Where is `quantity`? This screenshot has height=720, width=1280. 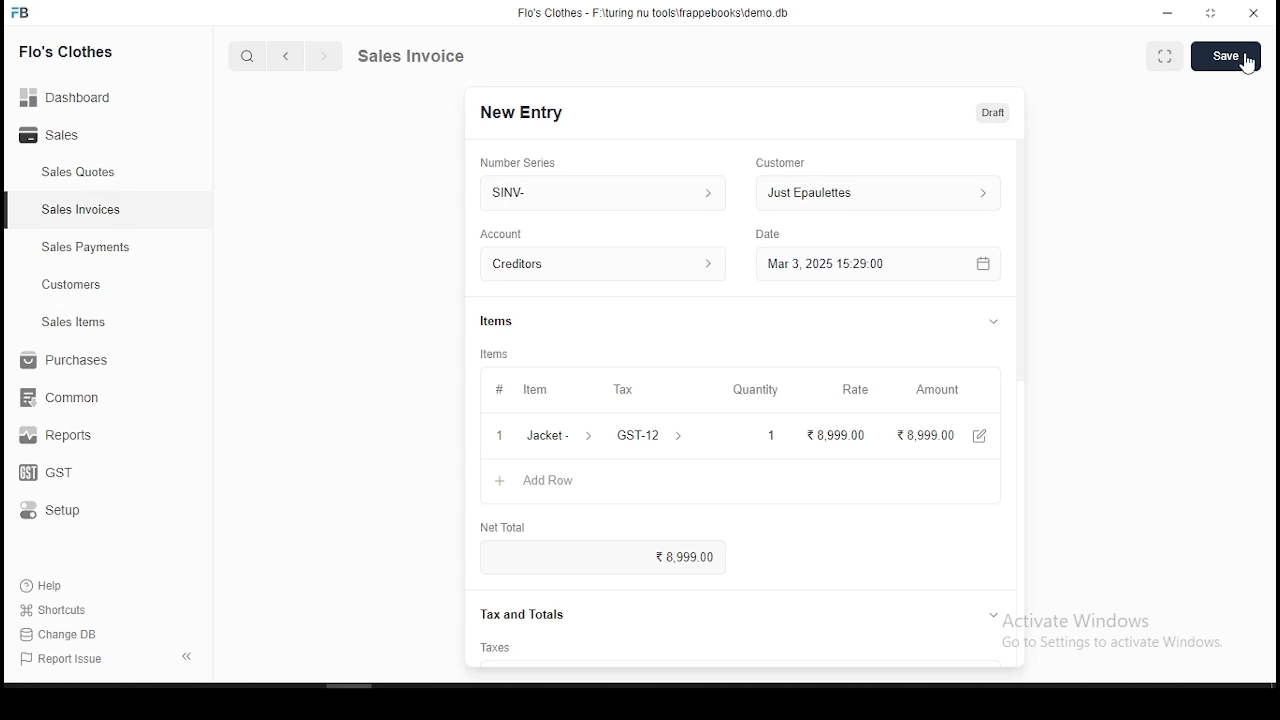
quantity is located at coordinates (760, 389).